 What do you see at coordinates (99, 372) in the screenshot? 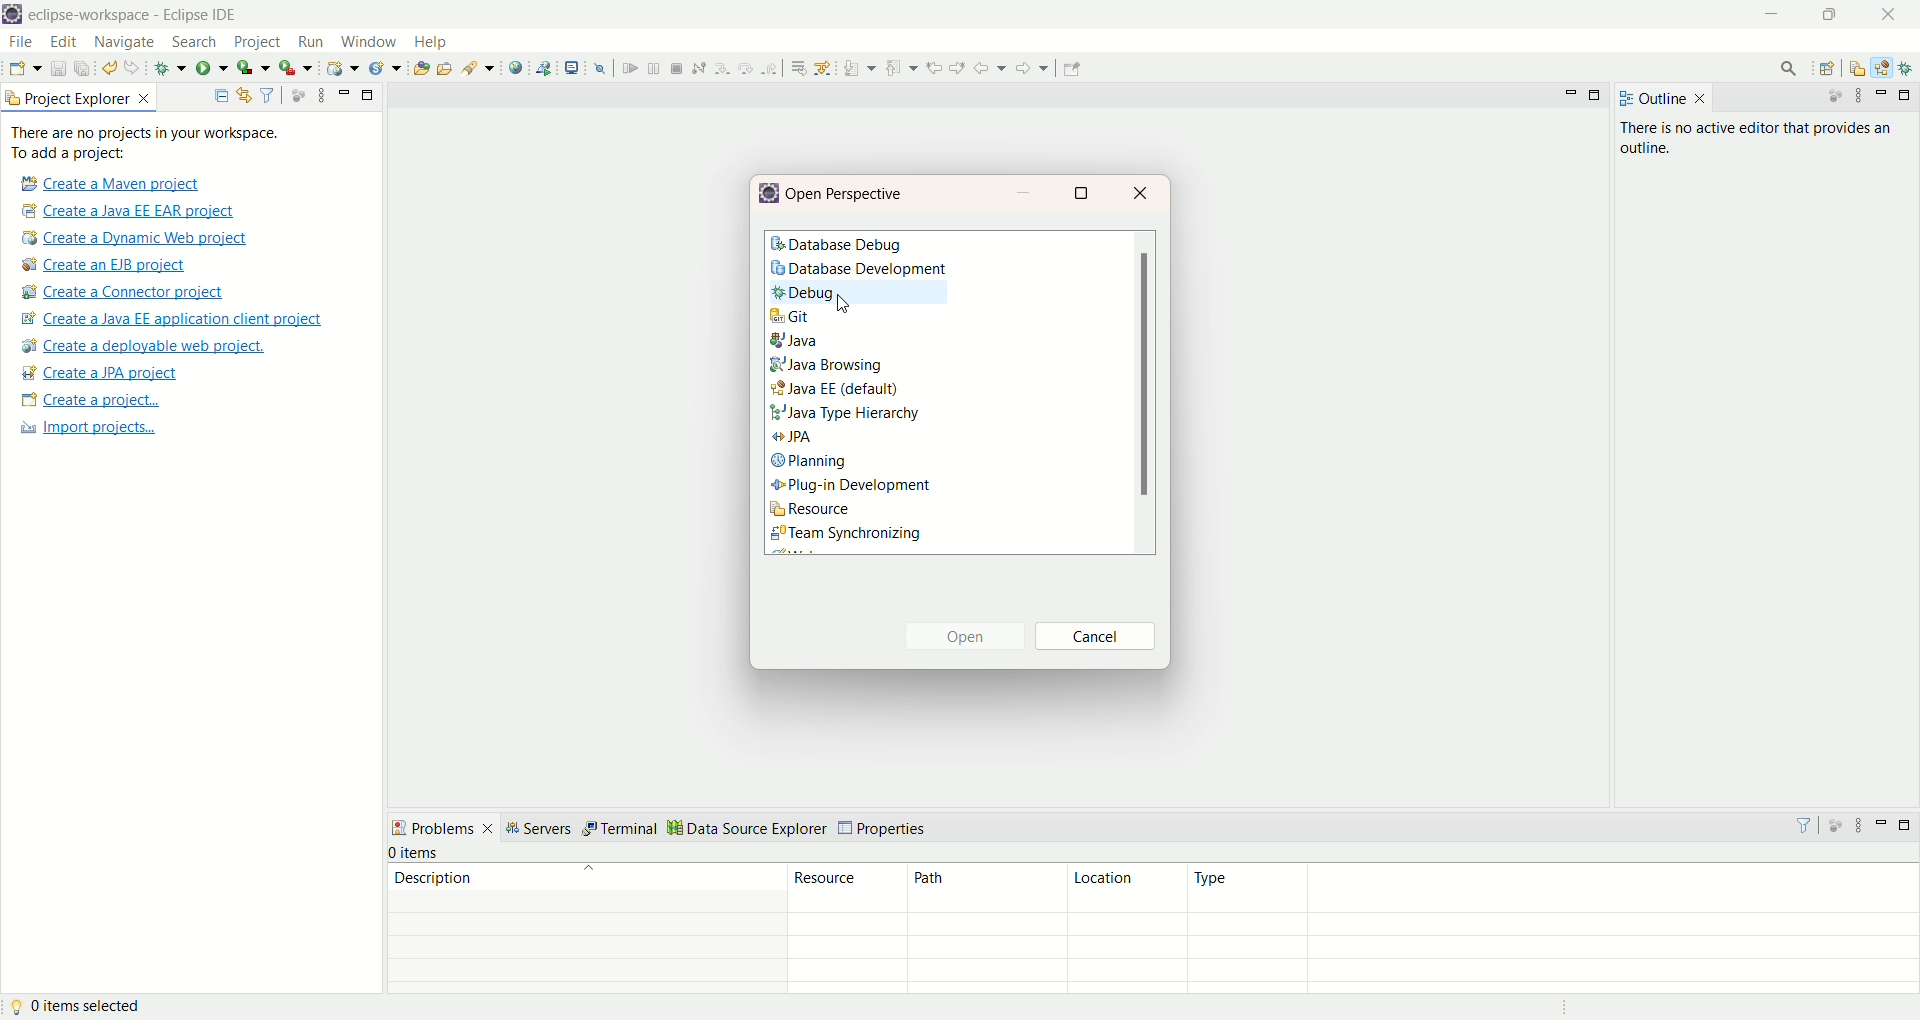
I see `create a JPA project` at bounding box center [99, 372].